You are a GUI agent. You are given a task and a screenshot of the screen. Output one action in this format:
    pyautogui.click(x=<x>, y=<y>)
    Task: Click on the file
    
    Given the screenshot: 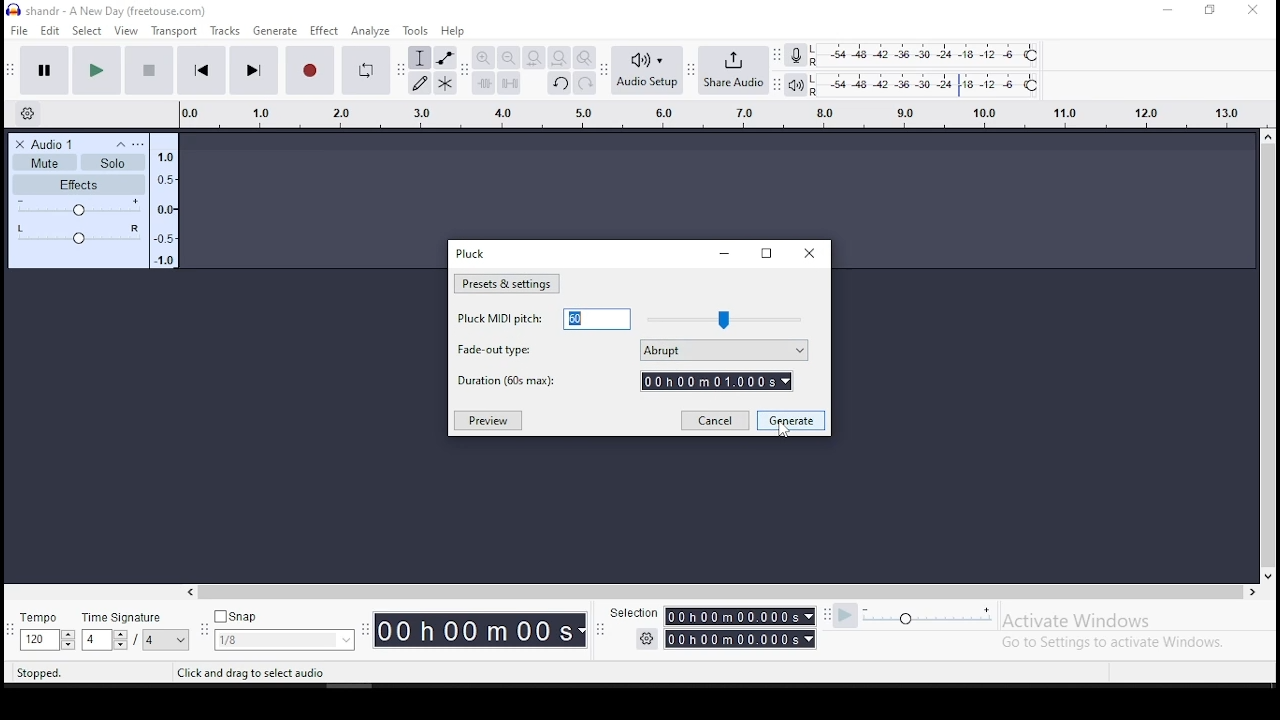 What is the action you would take?
    pyautogui.click(x=19, y=31)
    